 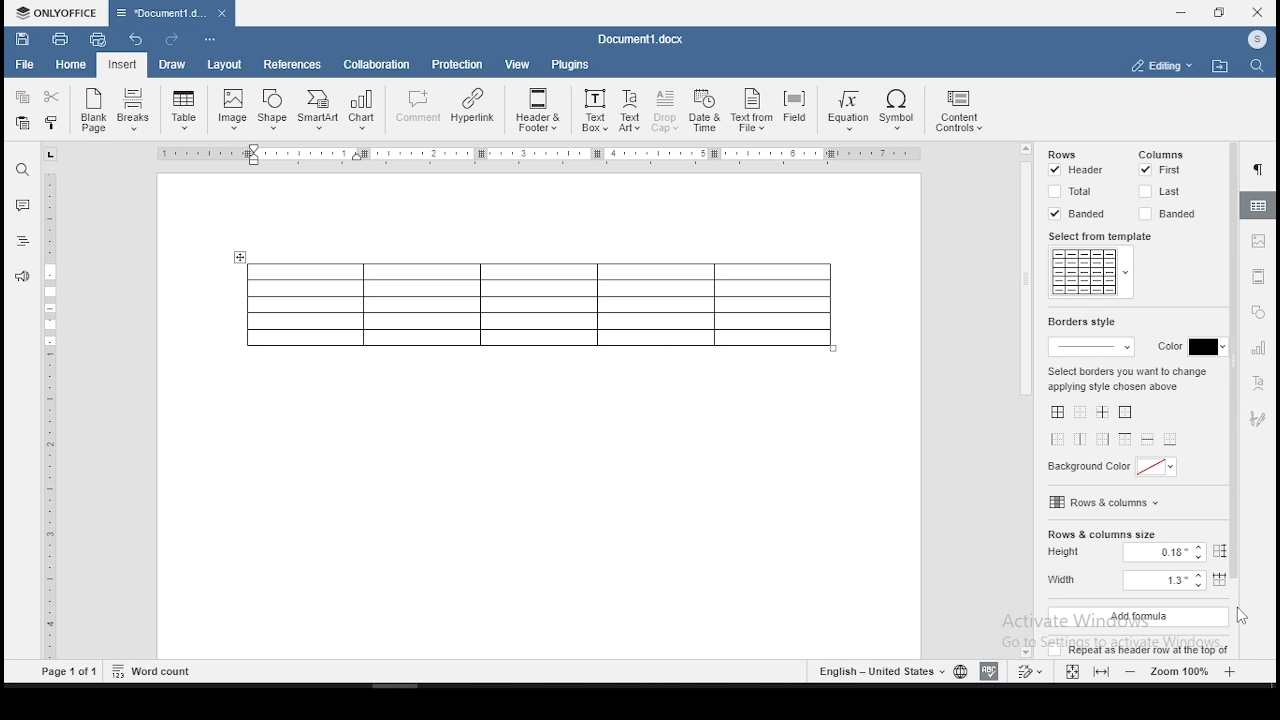 I want to click on collaboration, so click(x=379, y=67).